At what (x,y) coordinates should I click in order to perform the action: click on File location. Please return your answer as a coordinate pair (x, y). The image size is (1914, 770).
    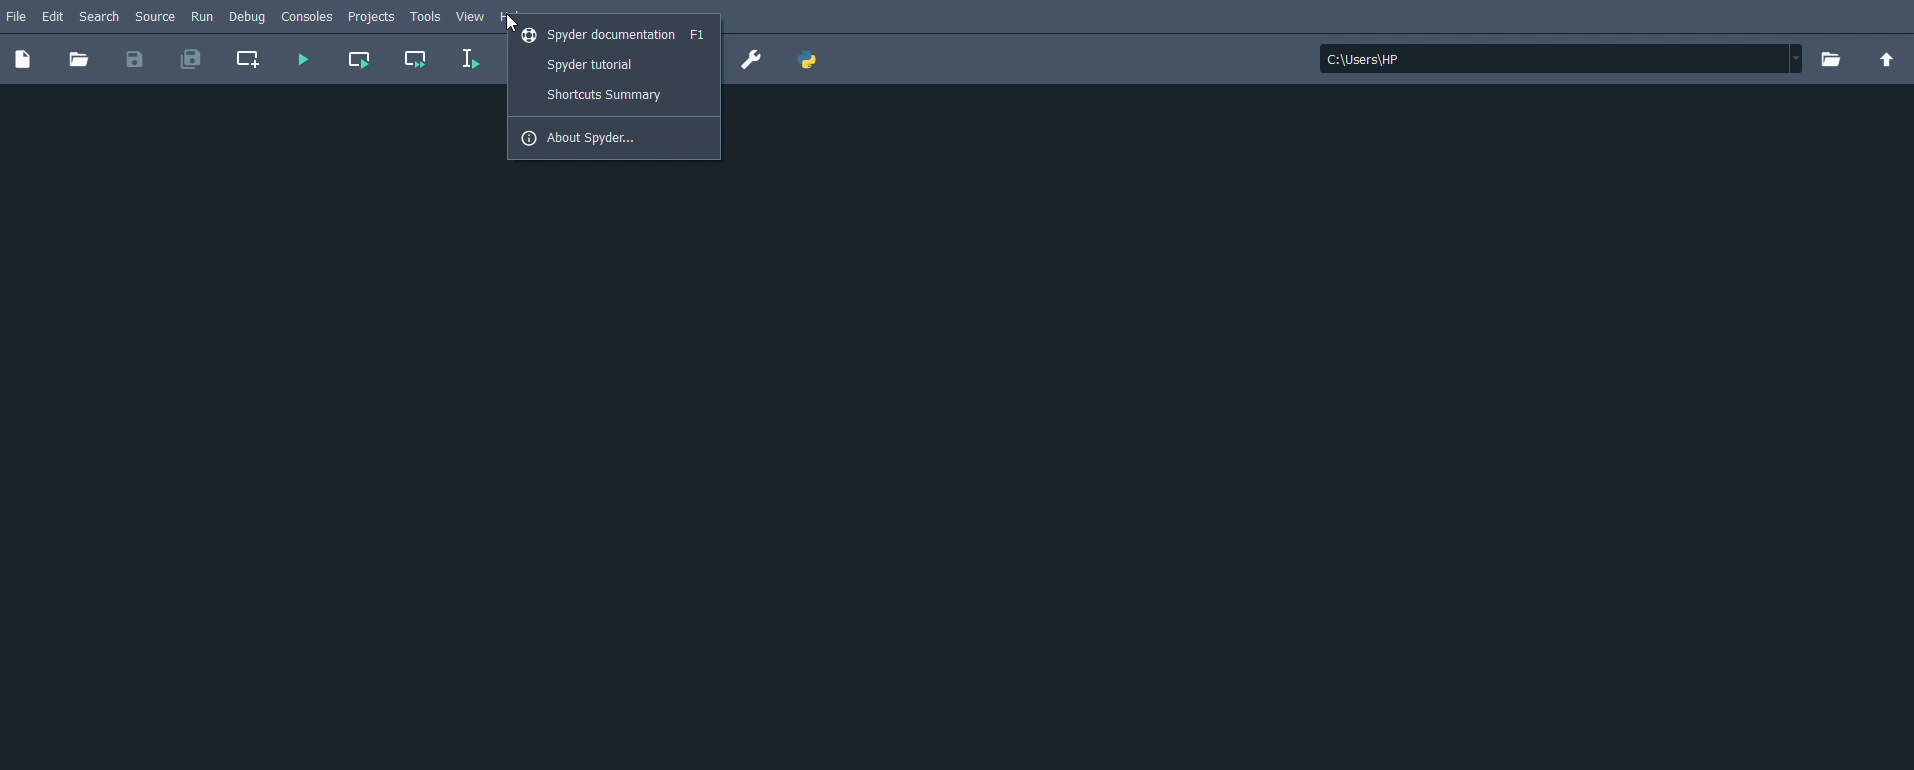
    Looking at the image, I should click on (1562, 59).